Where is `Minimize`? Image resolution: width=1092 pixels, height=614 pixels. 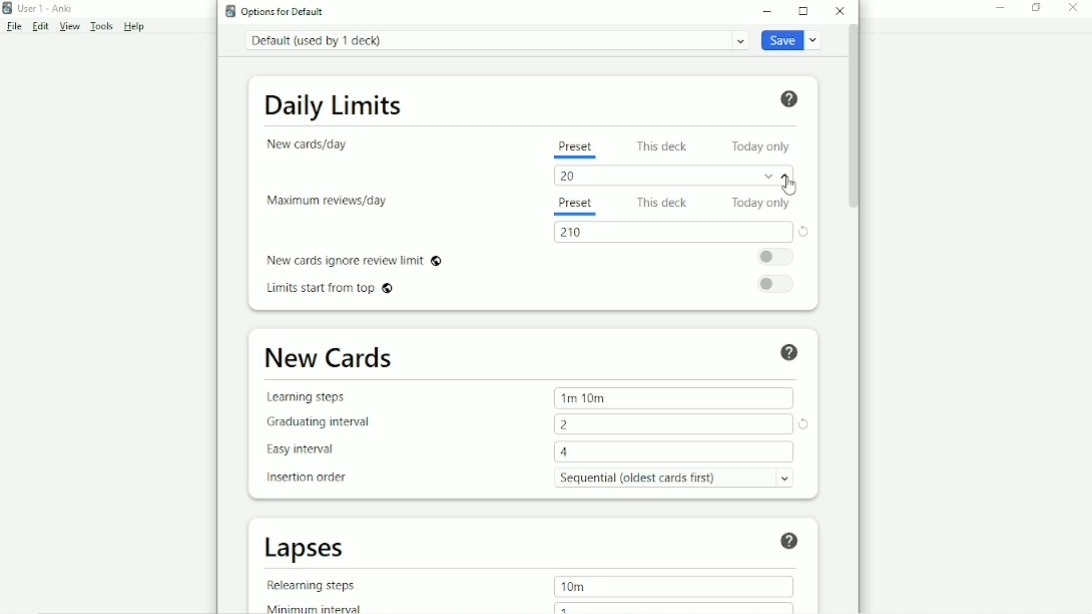
Minimize is located at coordinates (999, 9).